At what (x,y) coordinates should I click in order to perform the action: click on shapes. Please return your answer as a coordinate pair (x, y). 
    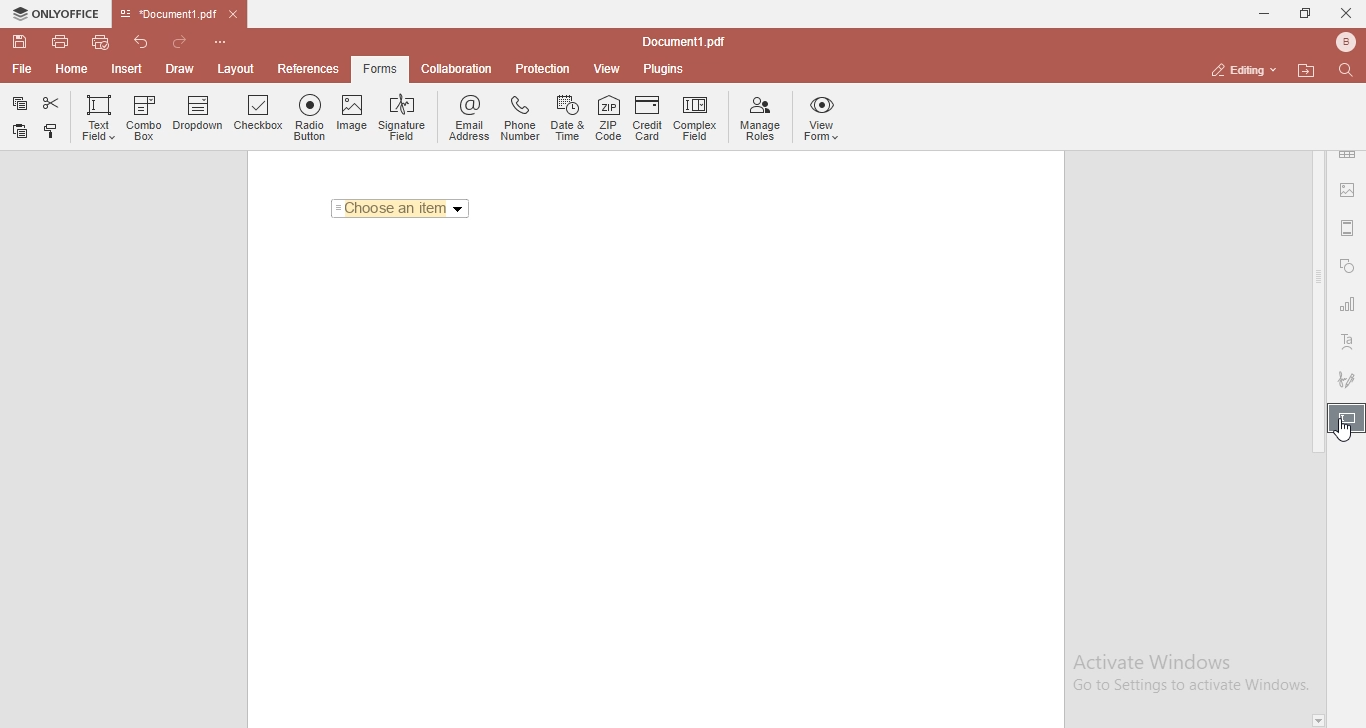
    Looking at the image, I should click on (1347, 268).